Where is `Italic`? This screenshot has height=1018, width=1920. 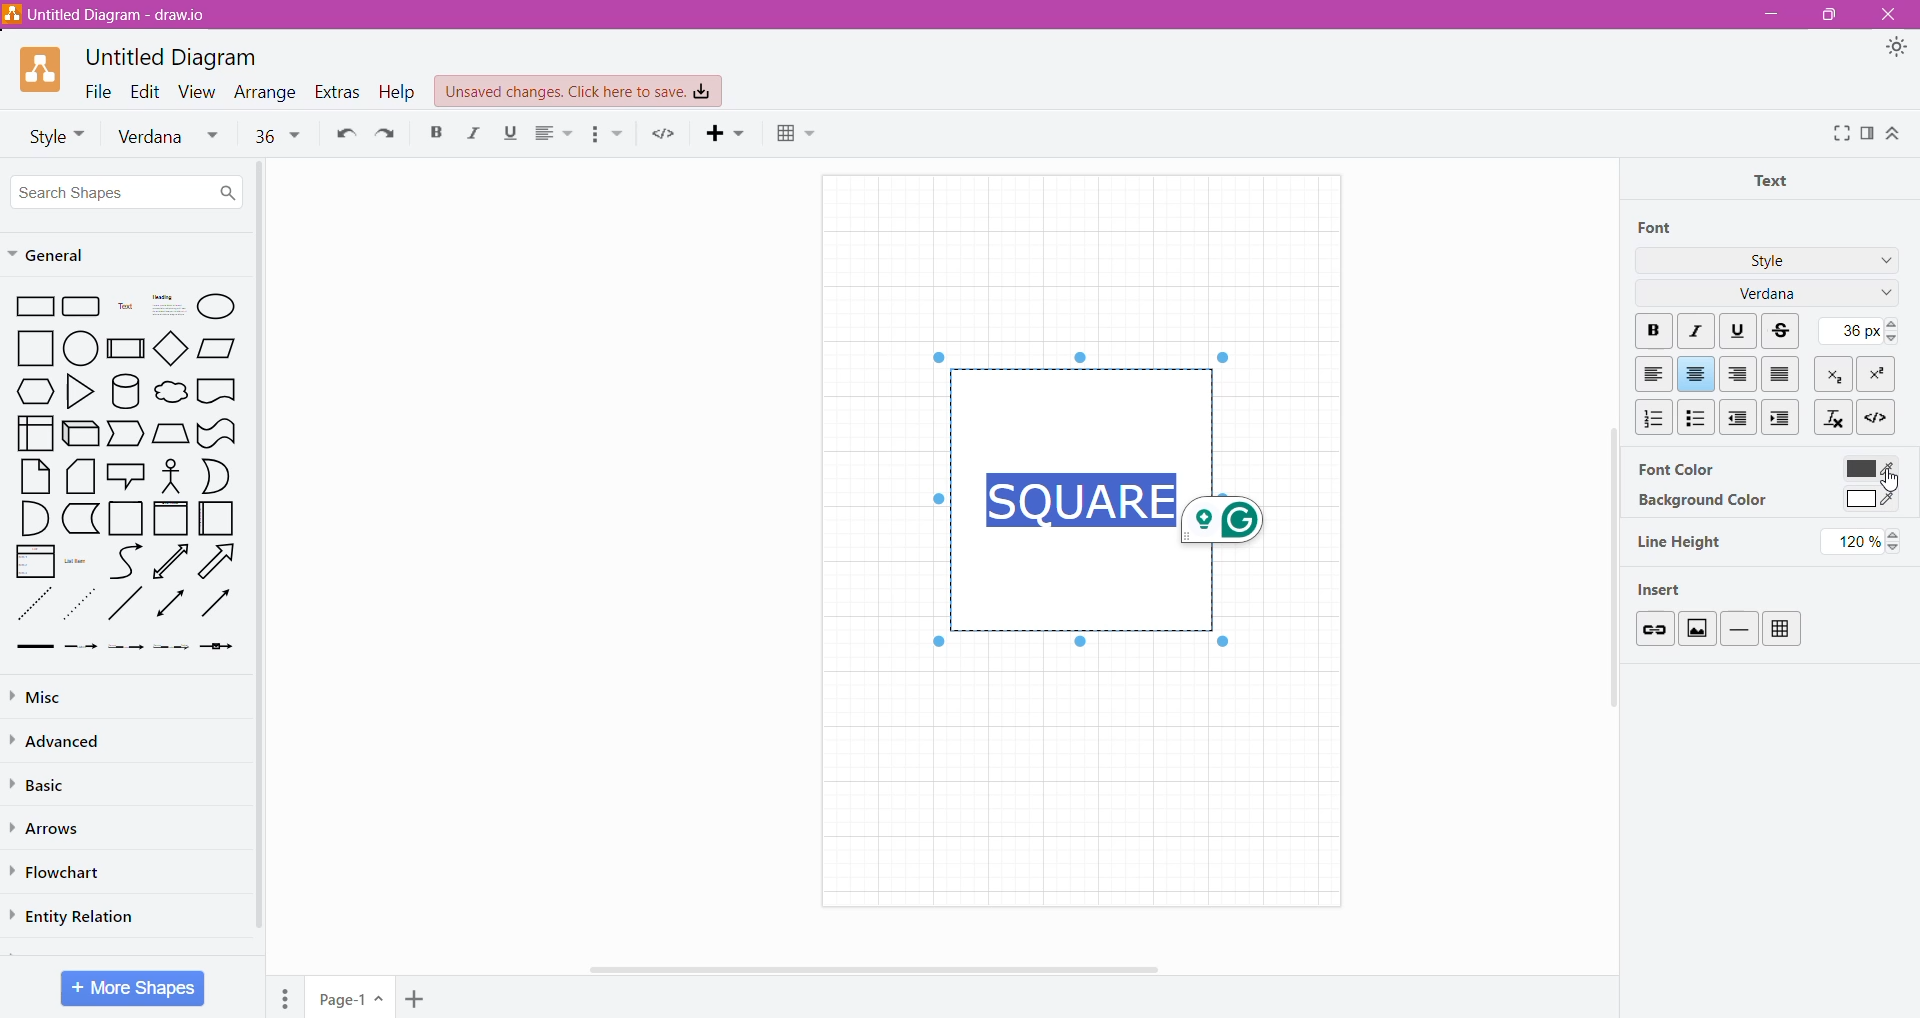
Italic is located at coordinates (1698, 332).